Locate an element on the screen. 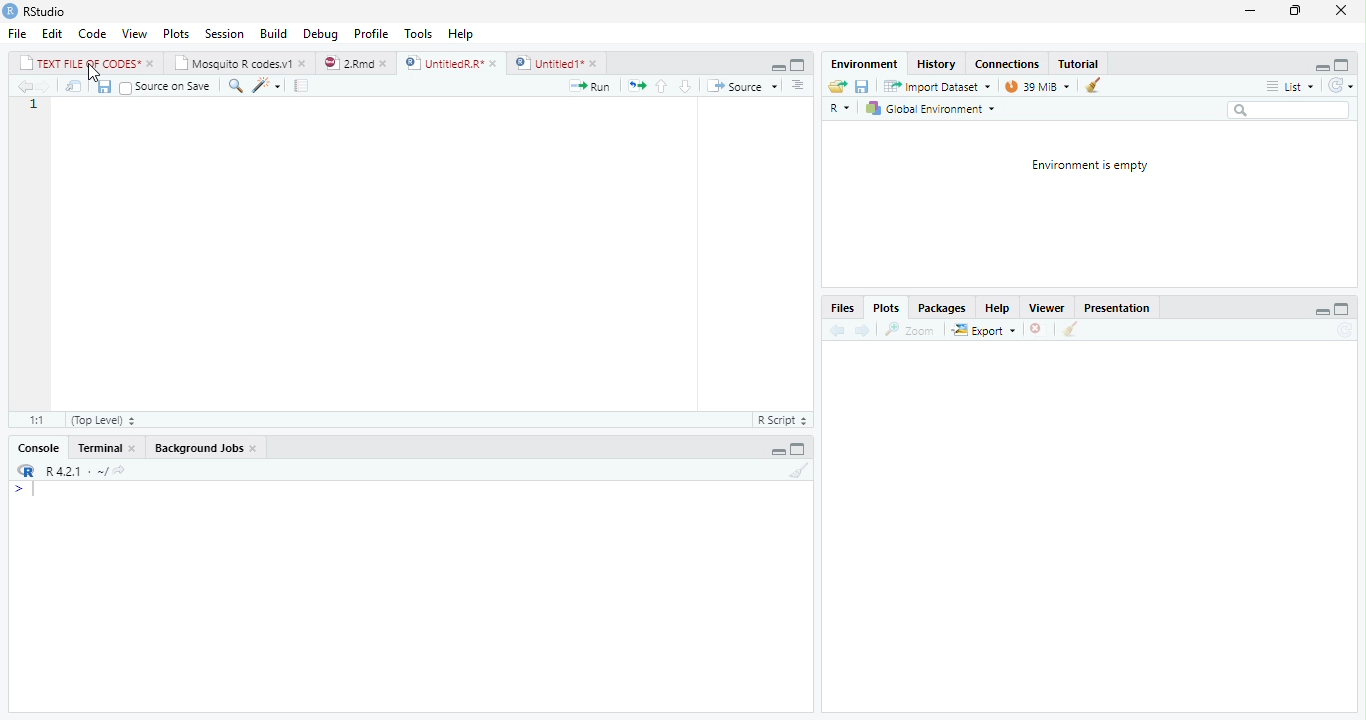  Save is located at coordinates (101, 85).